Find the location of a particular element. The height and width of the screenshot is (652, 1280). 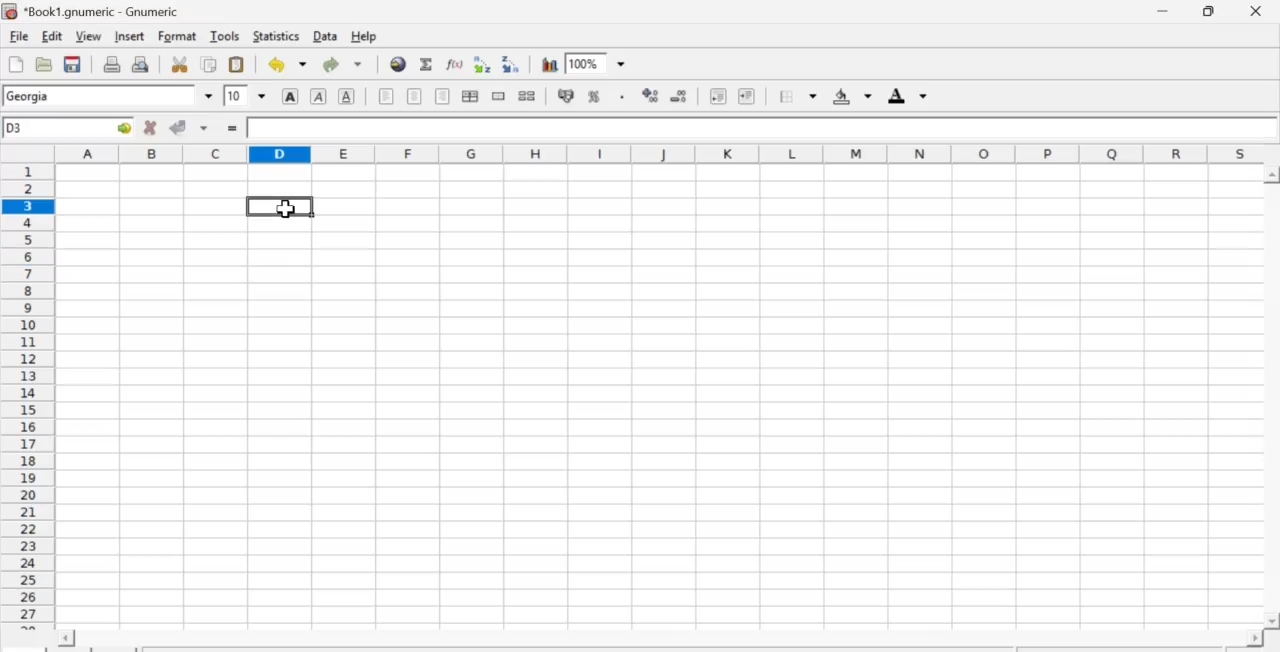

Sum is located at coordinates (428, 65).